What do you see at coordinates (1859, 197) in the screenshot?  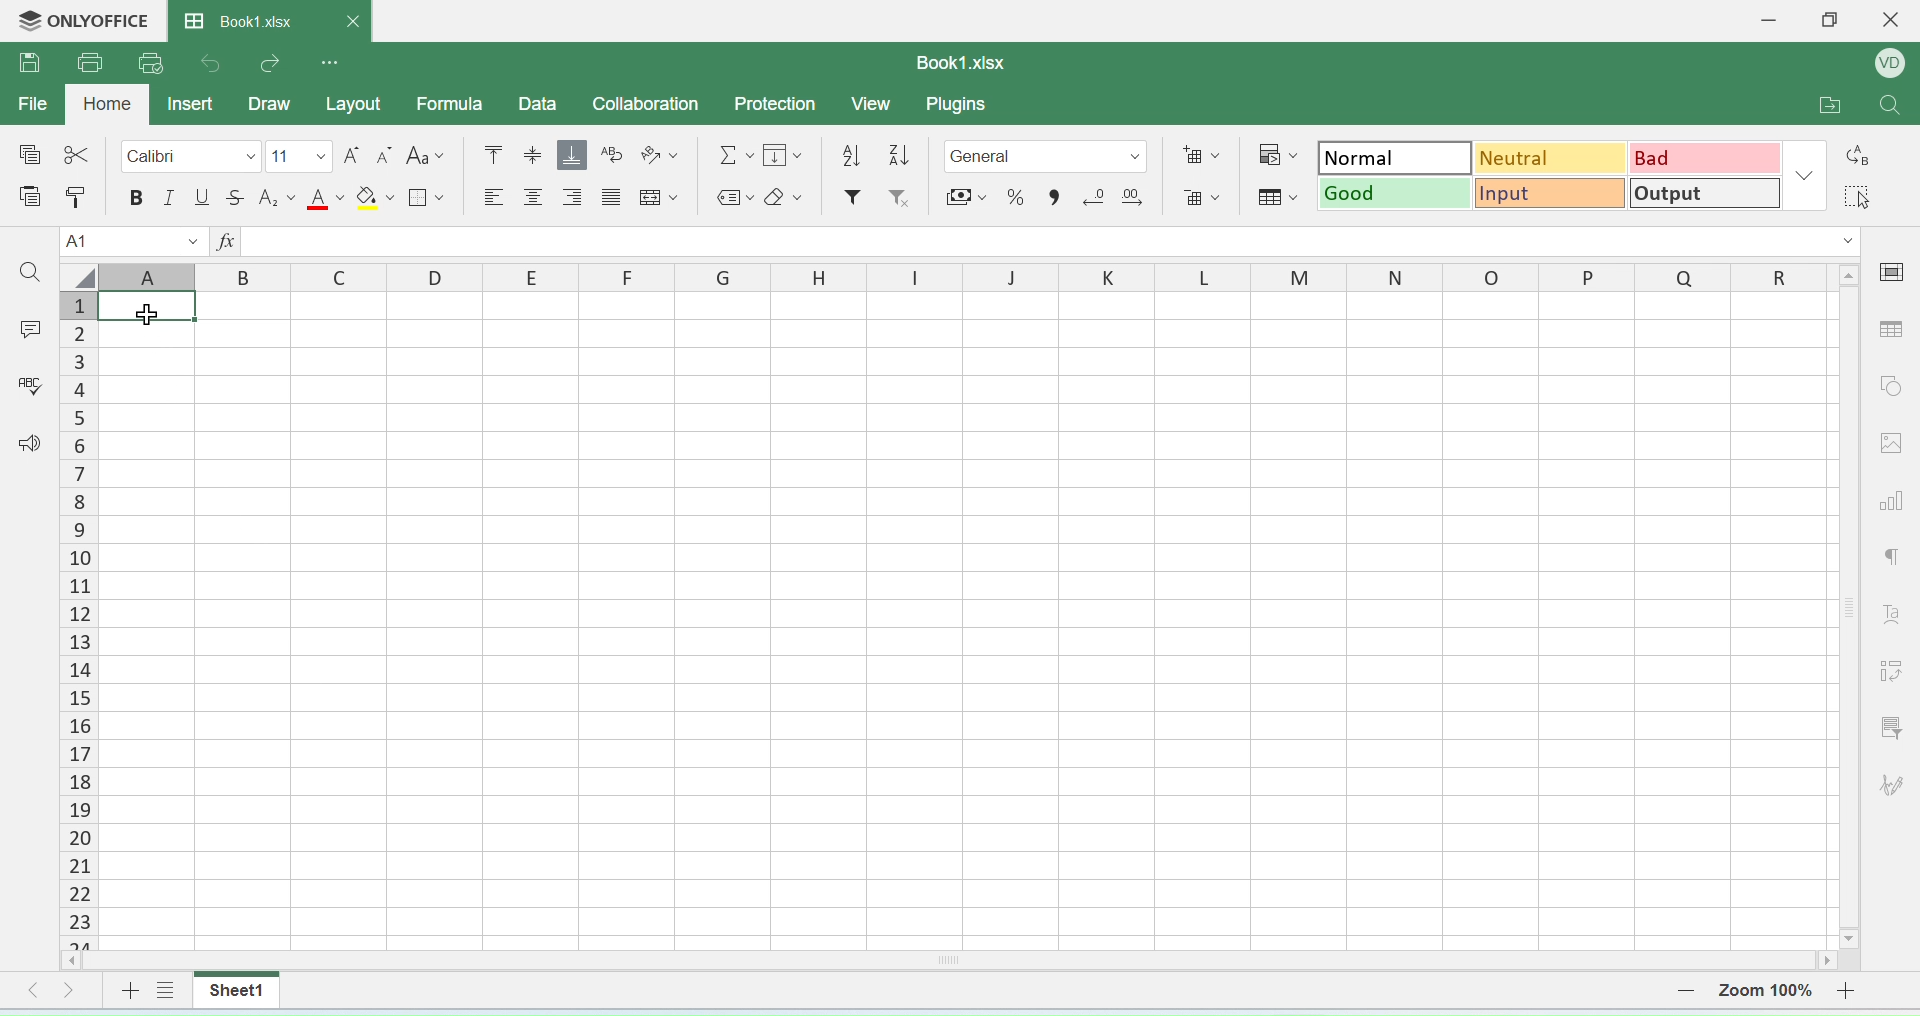 I see `select` at bounding box center [1859, 197].